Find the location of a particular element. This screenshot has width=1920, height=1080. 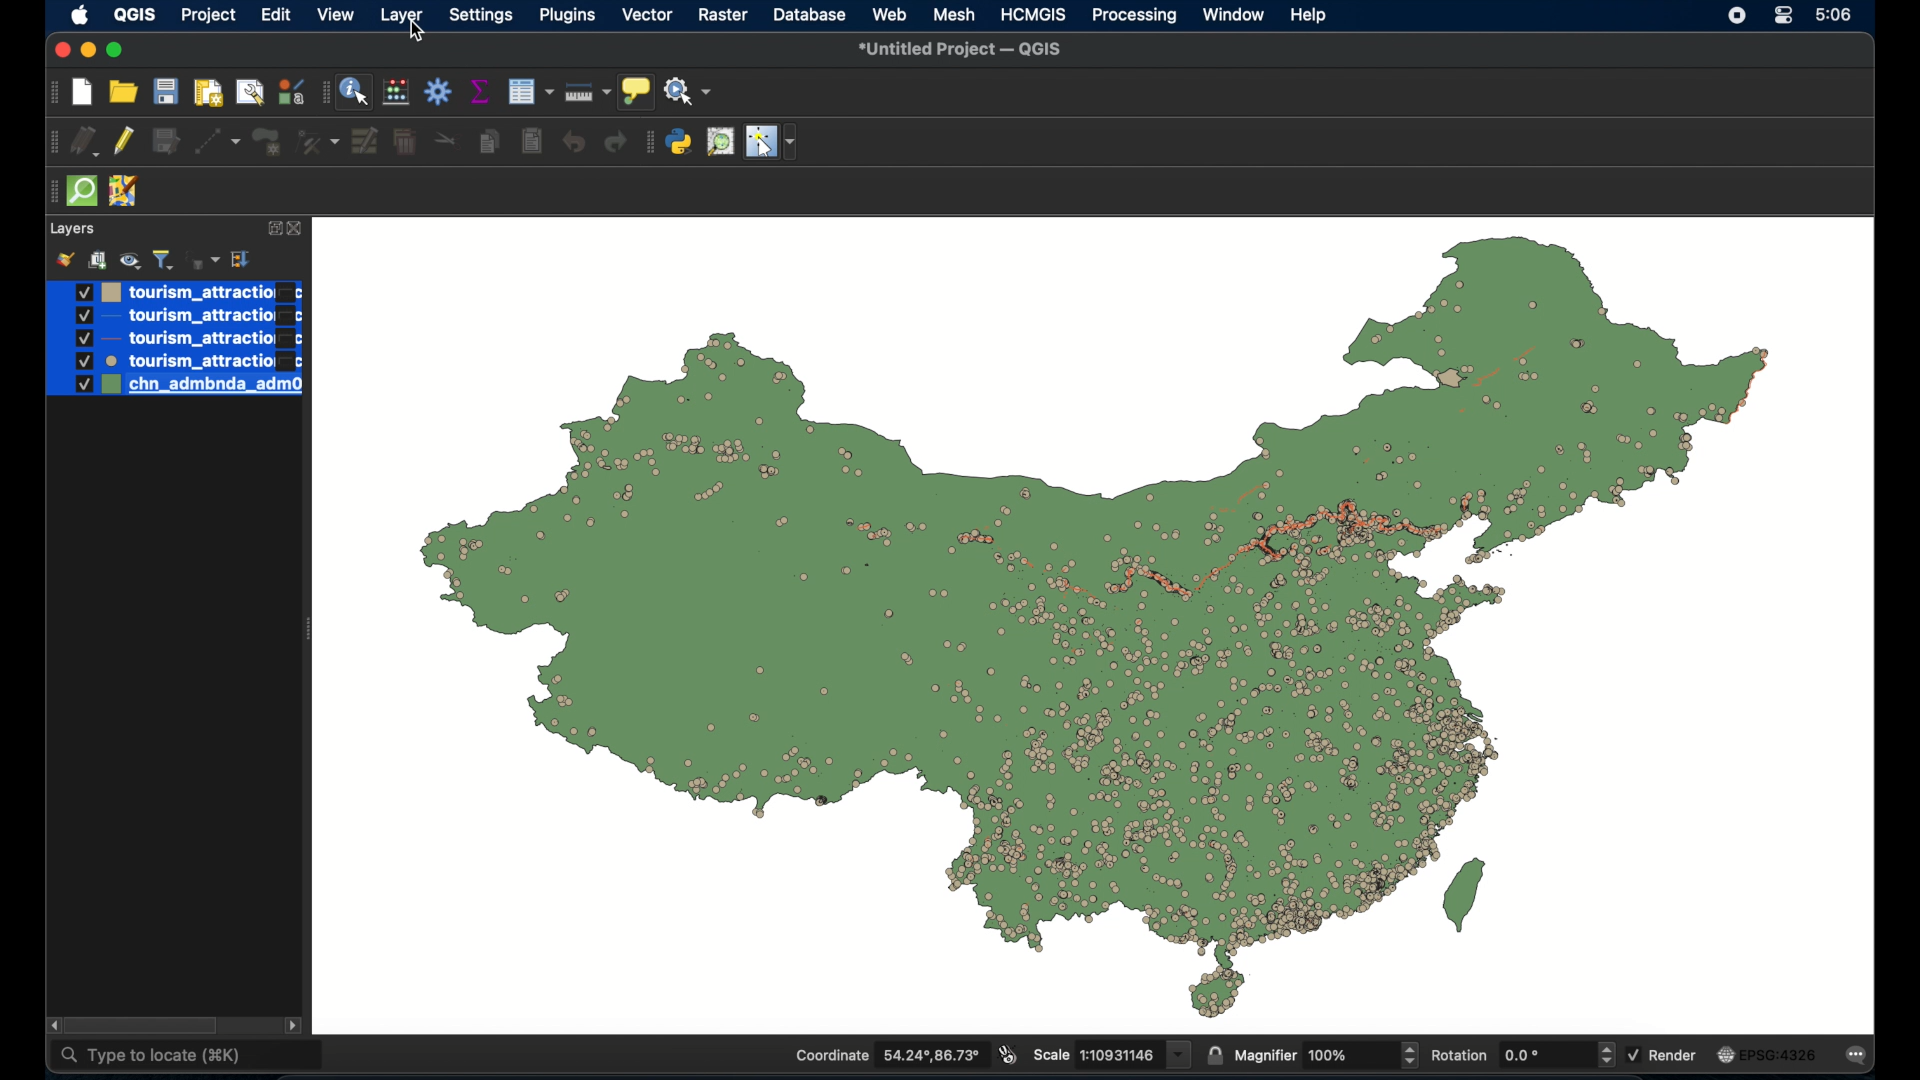

scroll left arrow is located at coordinates (56, 1026).